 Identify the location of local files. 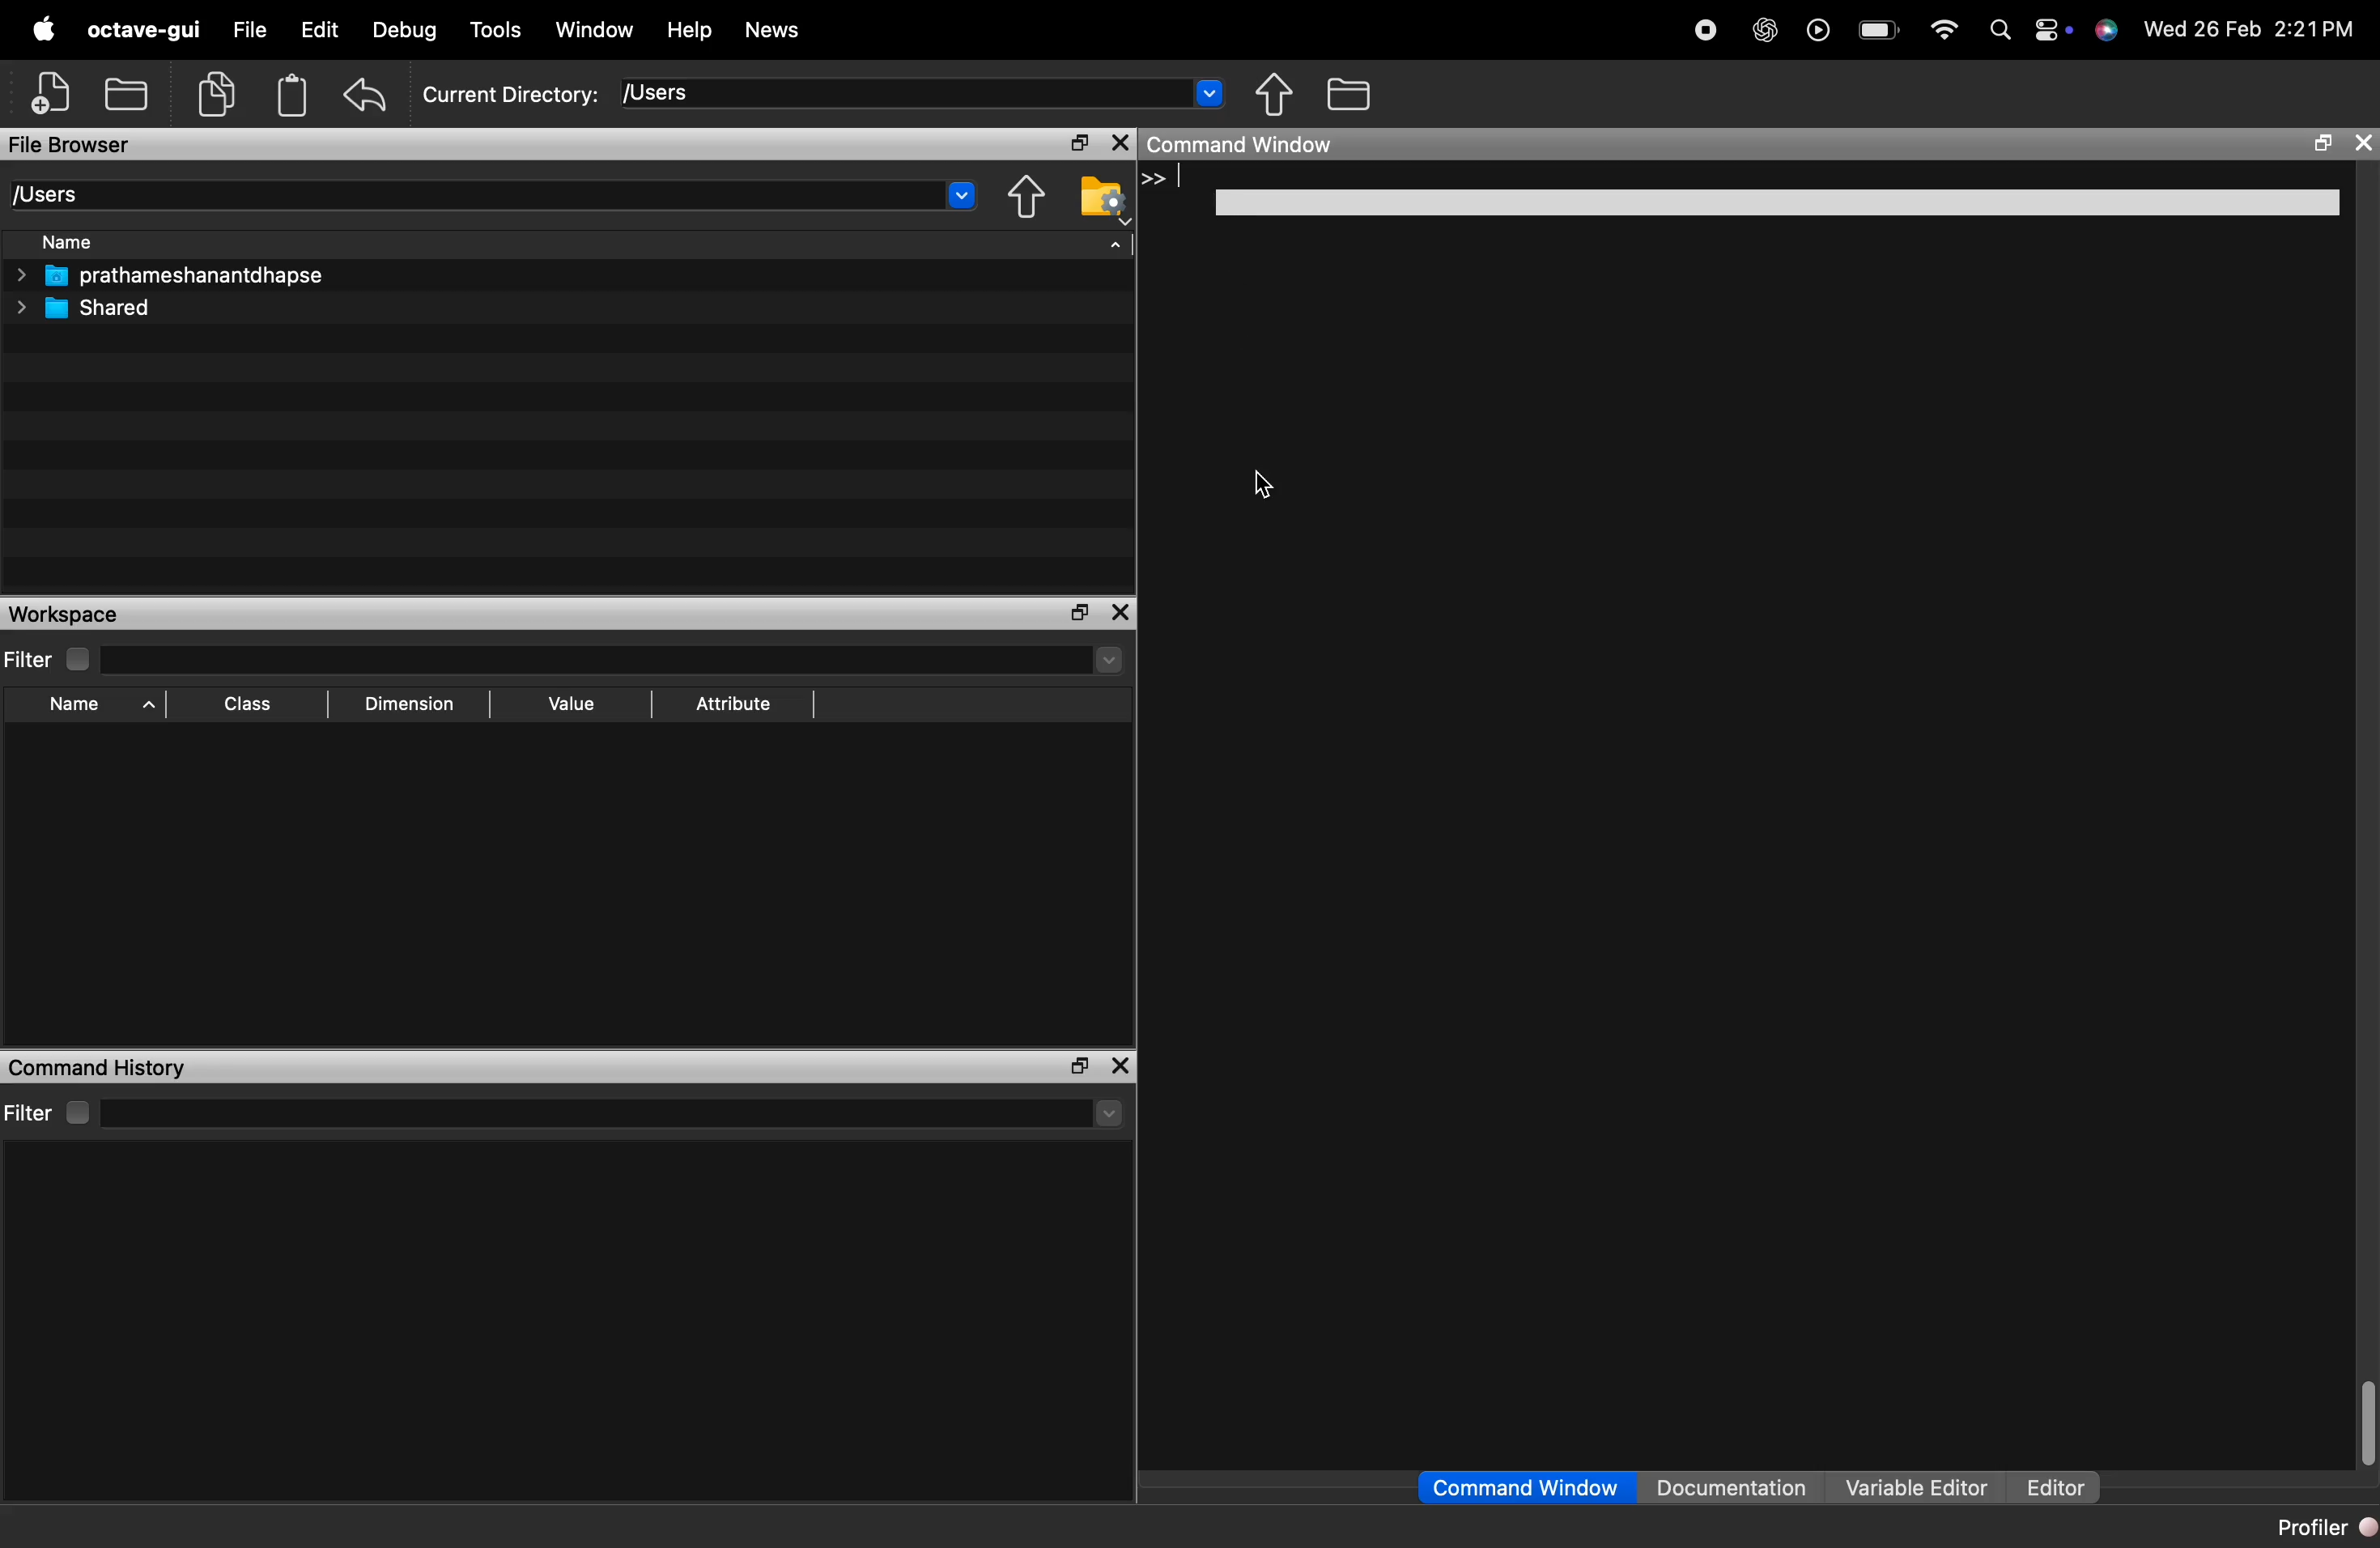
(133, 93).